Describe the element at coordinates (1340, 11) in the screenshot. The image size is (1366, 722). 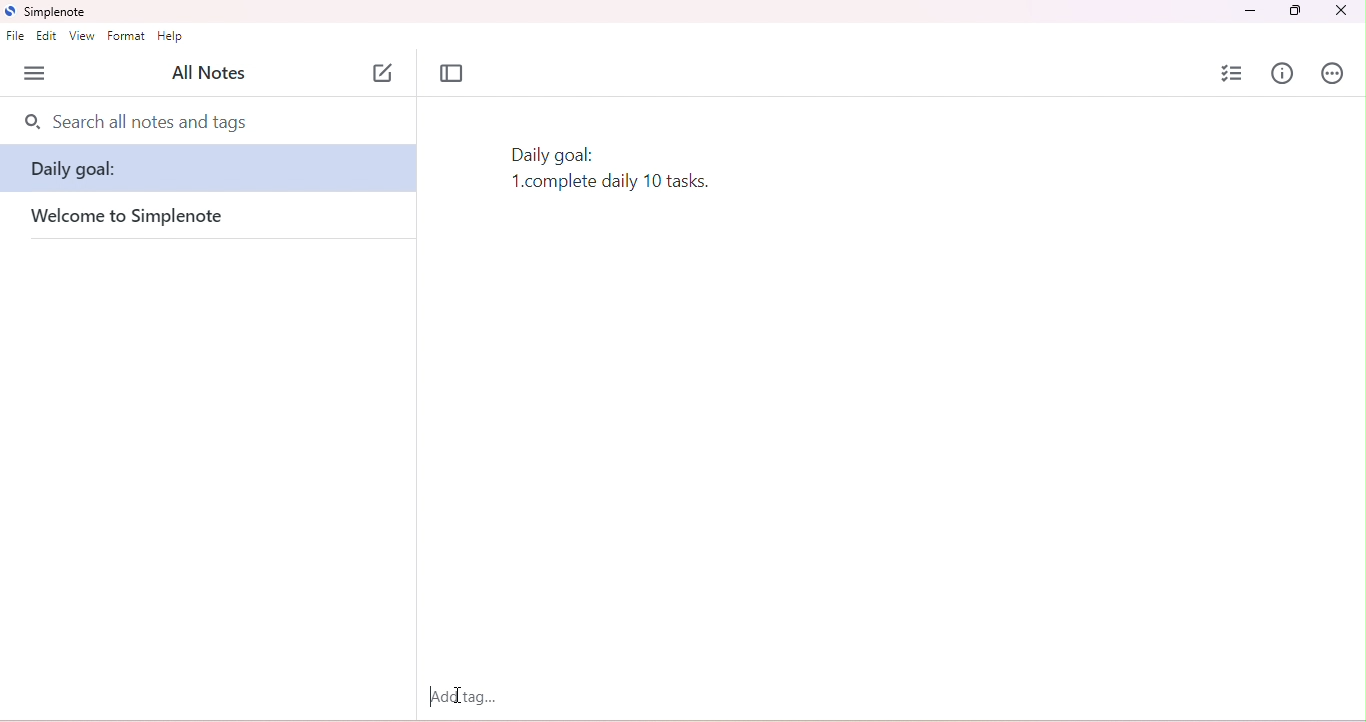
I see `close` at that location.